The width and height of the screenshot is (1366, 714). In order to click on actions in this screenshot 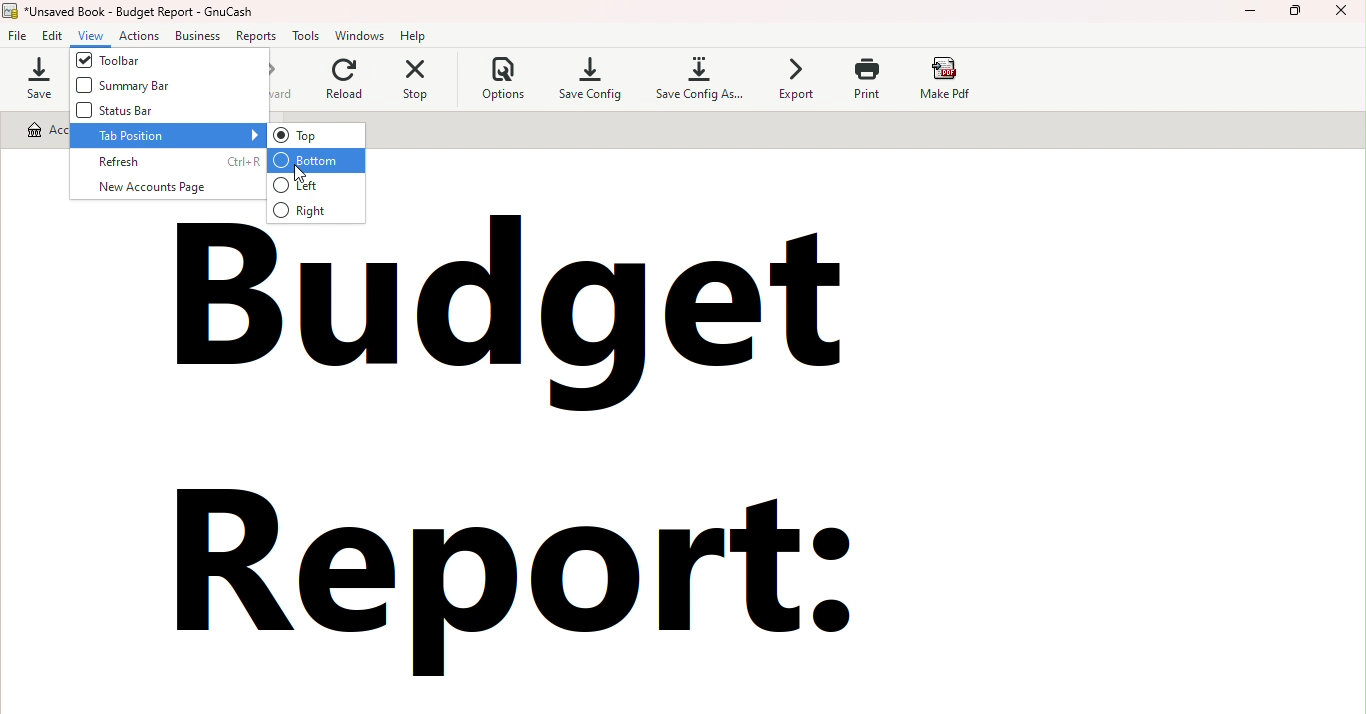, I will do `click(143, 35)`.